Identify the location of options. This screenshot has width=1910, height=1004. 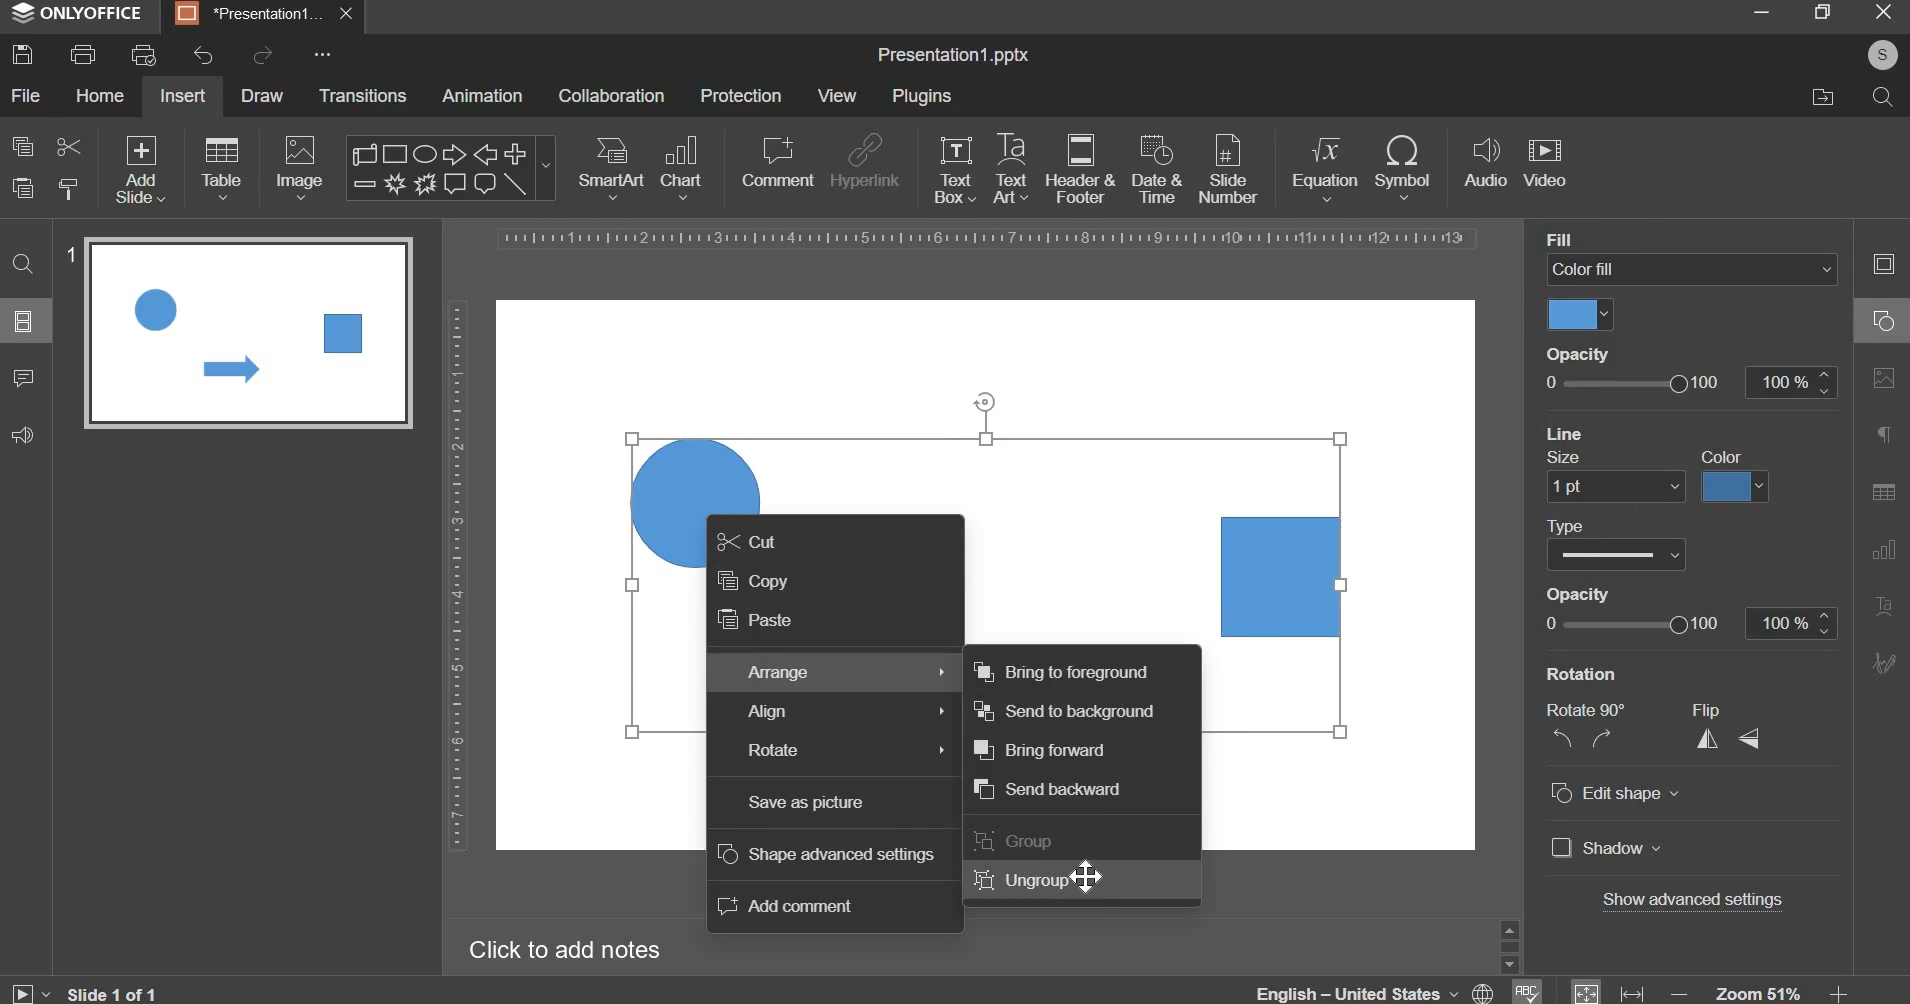
(330, 55).